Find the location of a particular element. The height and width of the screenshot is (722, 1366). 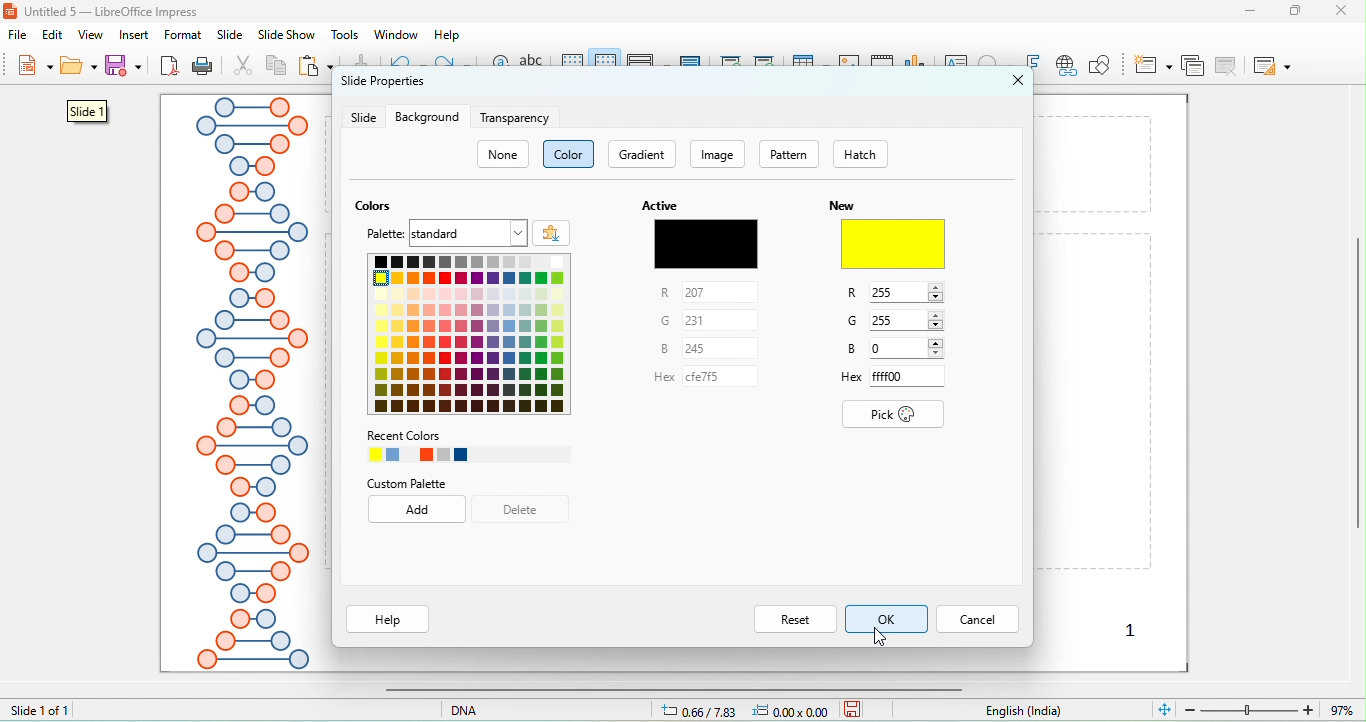

fit to current window is located at coordinates (1163, 708).